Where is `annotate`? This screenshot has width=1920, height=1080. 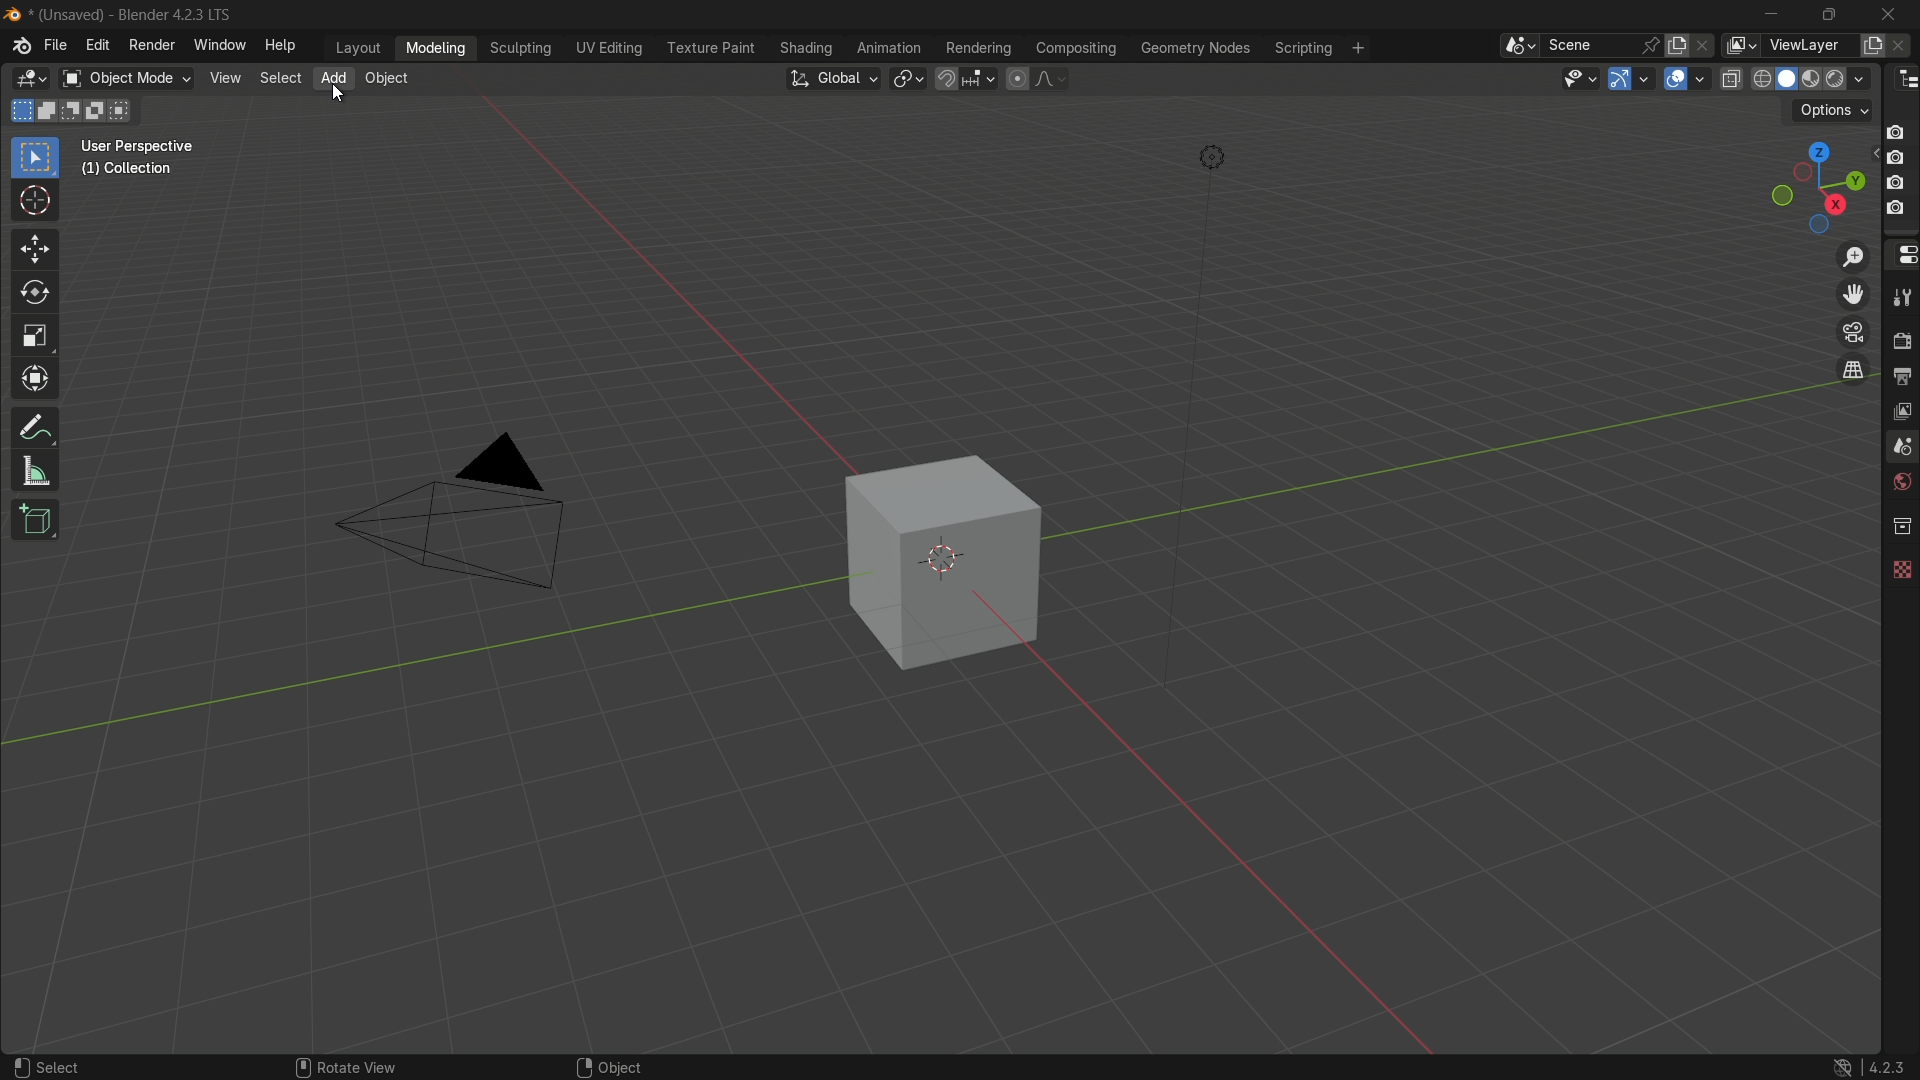
annotate is located at coordinates (36, 425).